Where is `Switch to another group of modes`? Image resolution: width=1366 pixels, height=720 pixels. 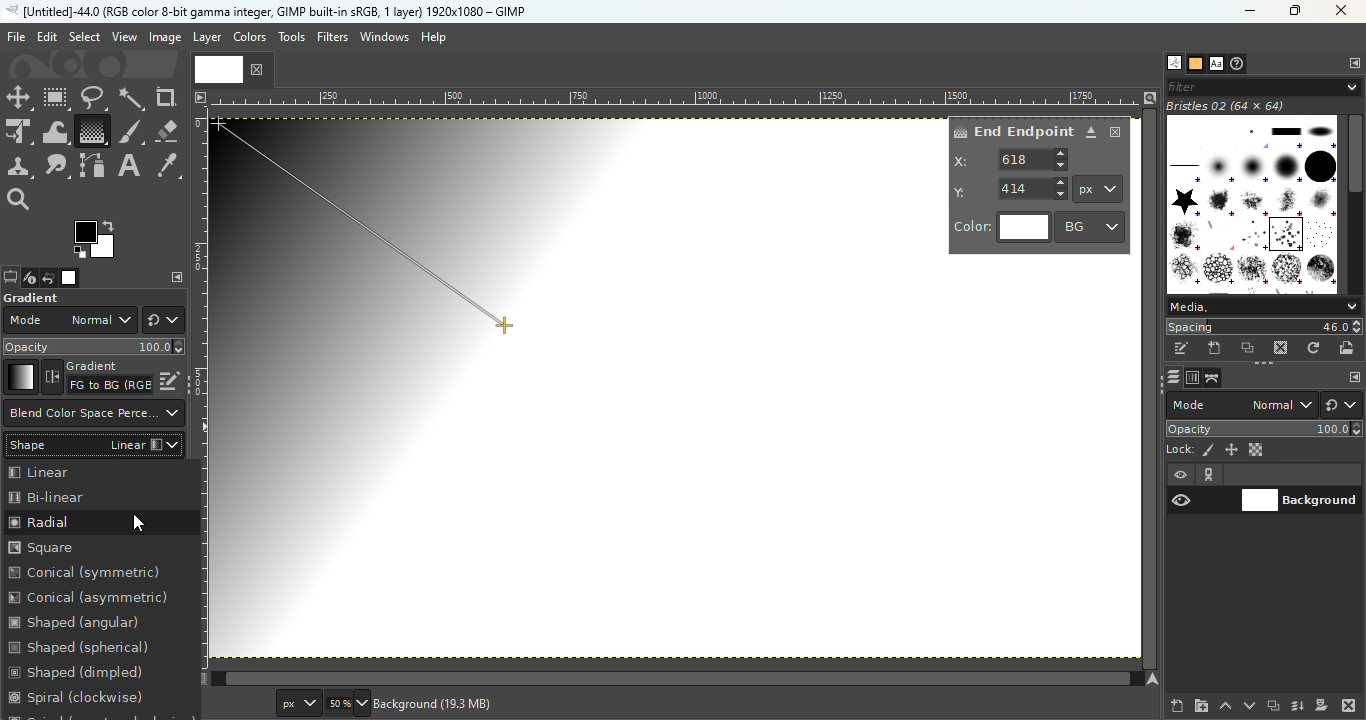 Switch to another group of modes is located at coordinates (1345, 405).